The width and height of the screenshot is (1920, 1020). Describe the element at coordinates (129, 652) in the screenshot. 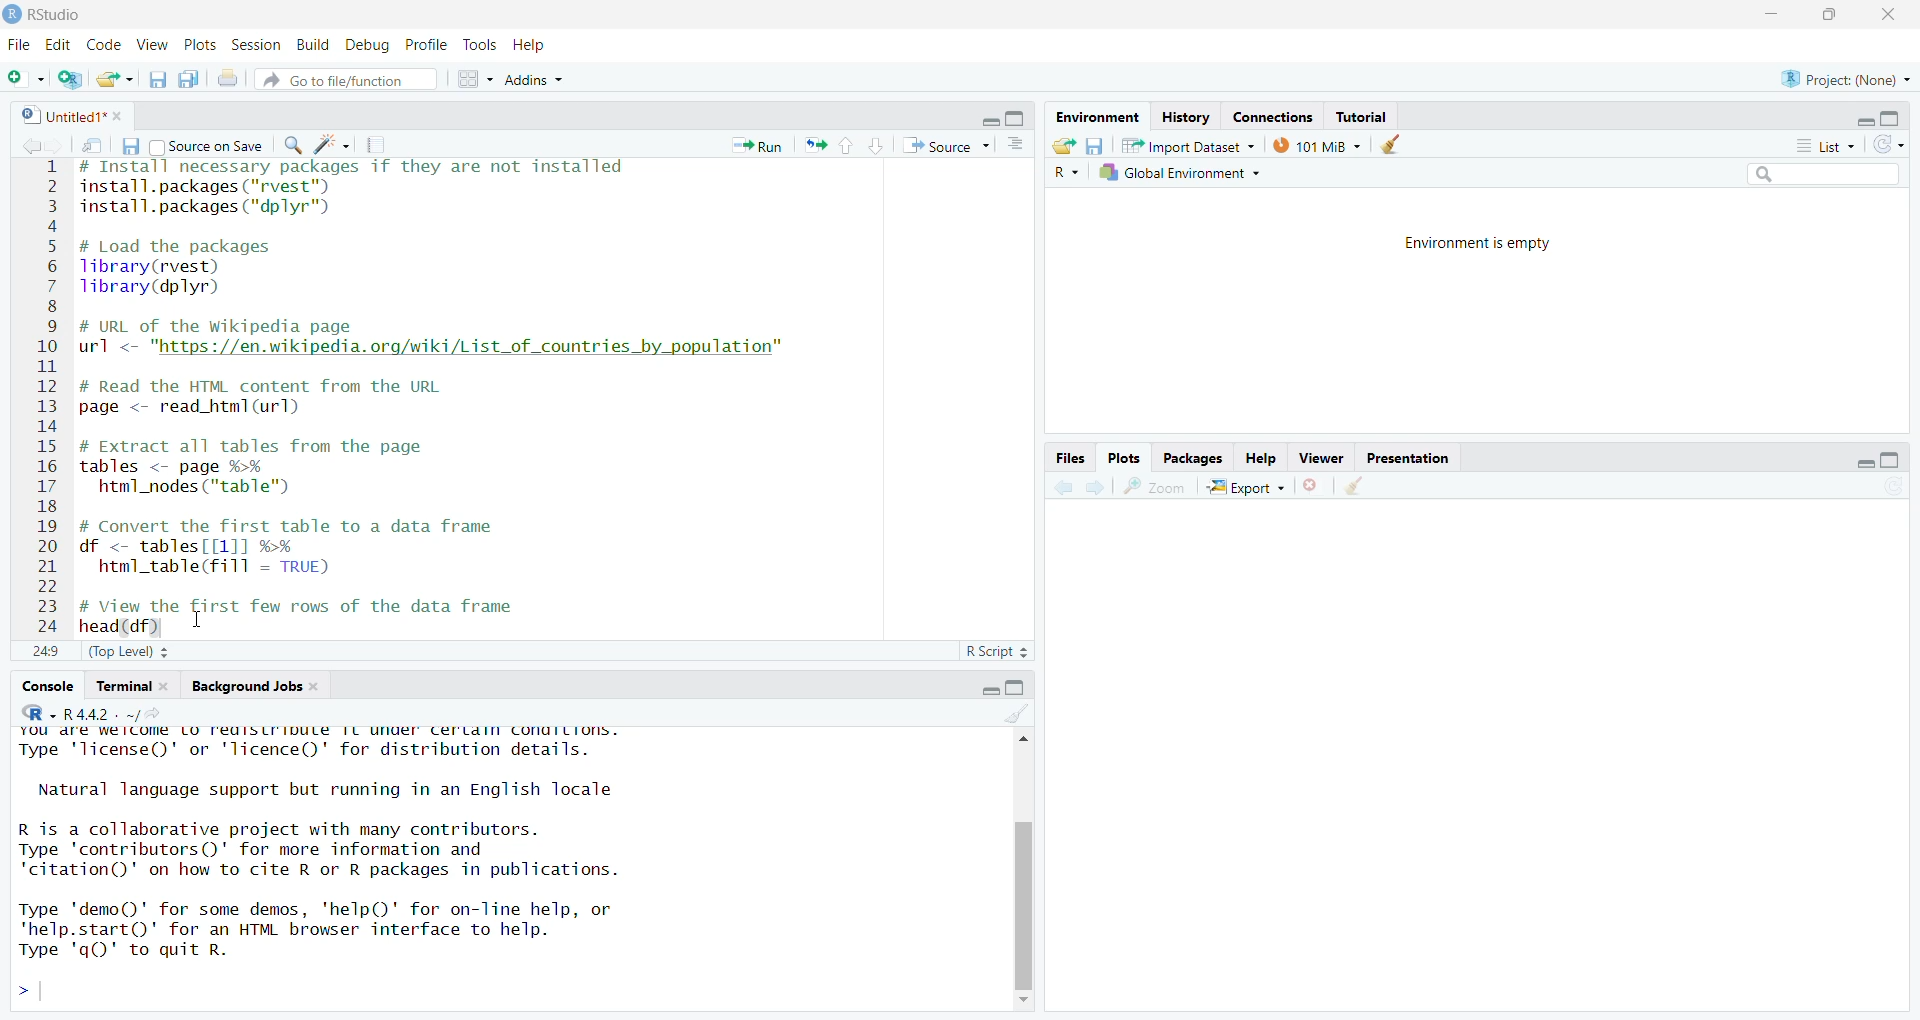

I see `(Top level)` at that location.